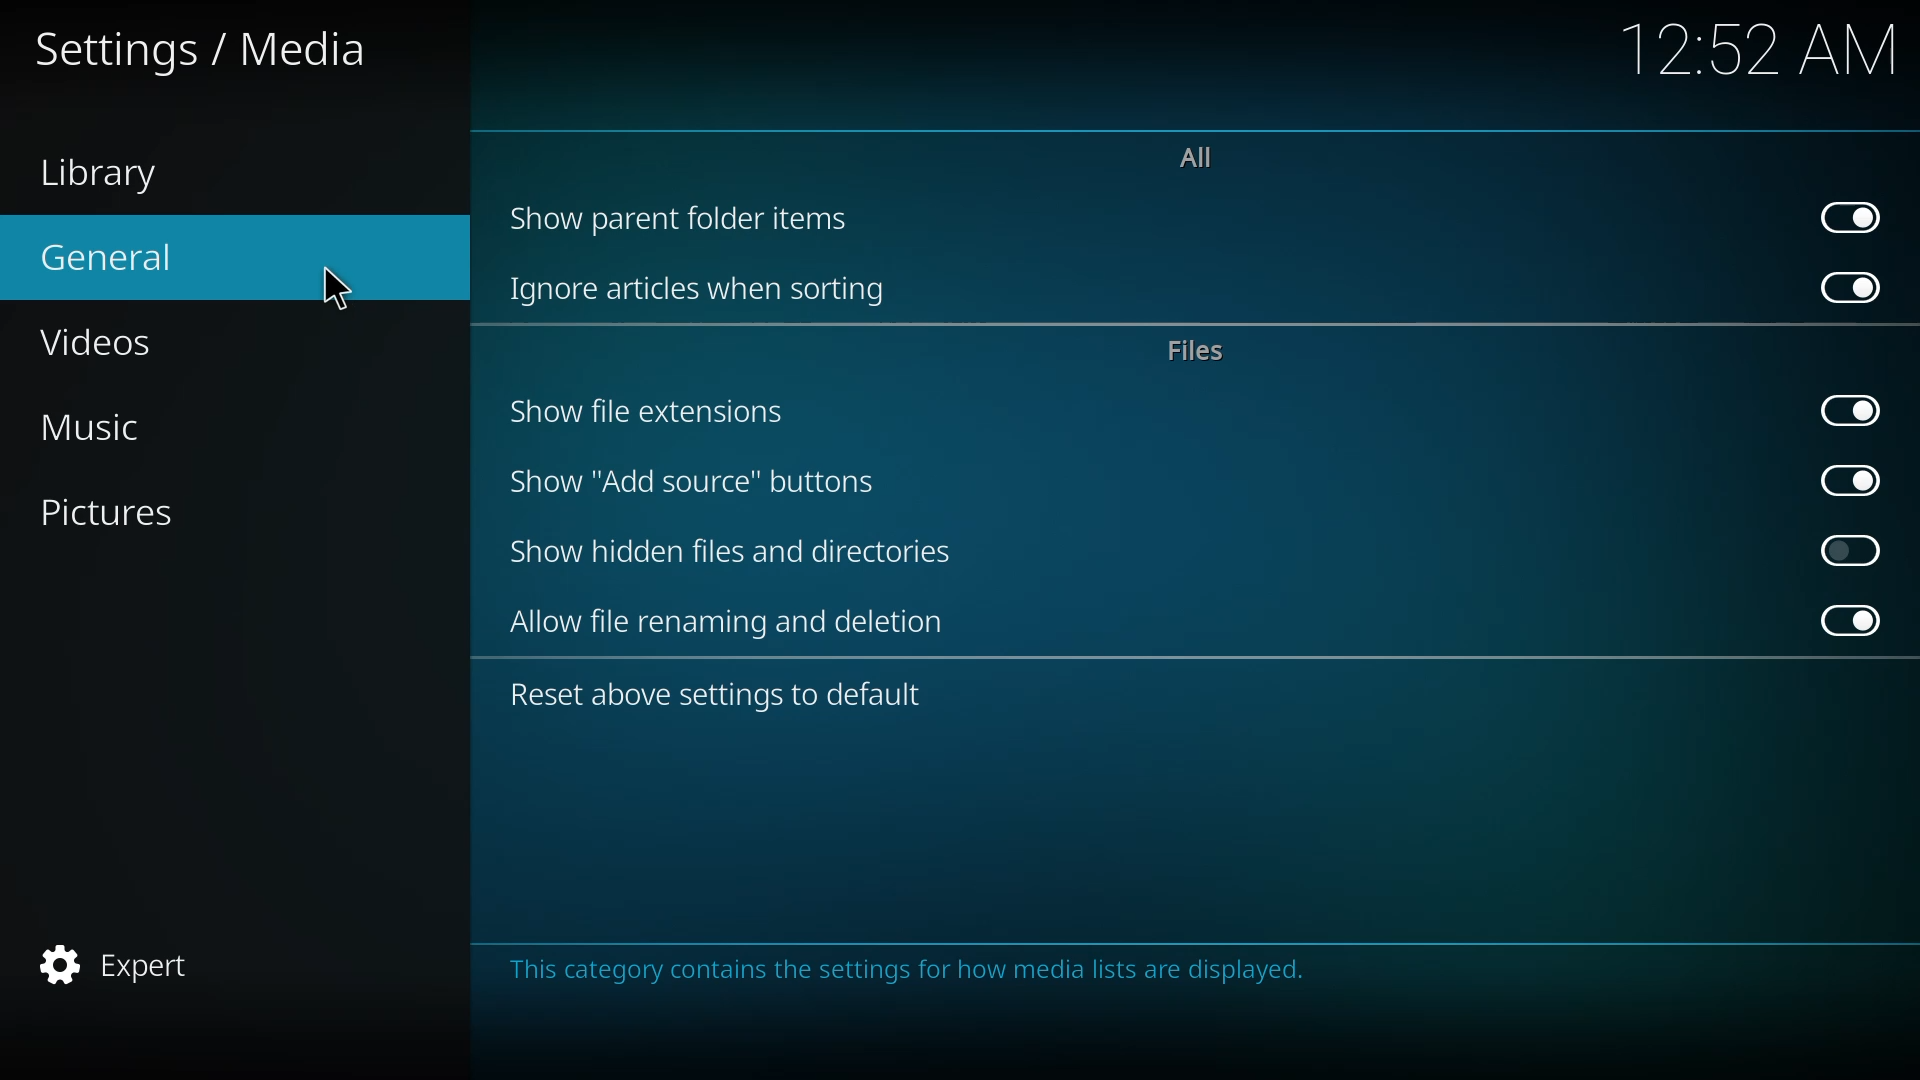  Describe the element at coordinates (120, 259) in the screenshot. I see `general` at that location.